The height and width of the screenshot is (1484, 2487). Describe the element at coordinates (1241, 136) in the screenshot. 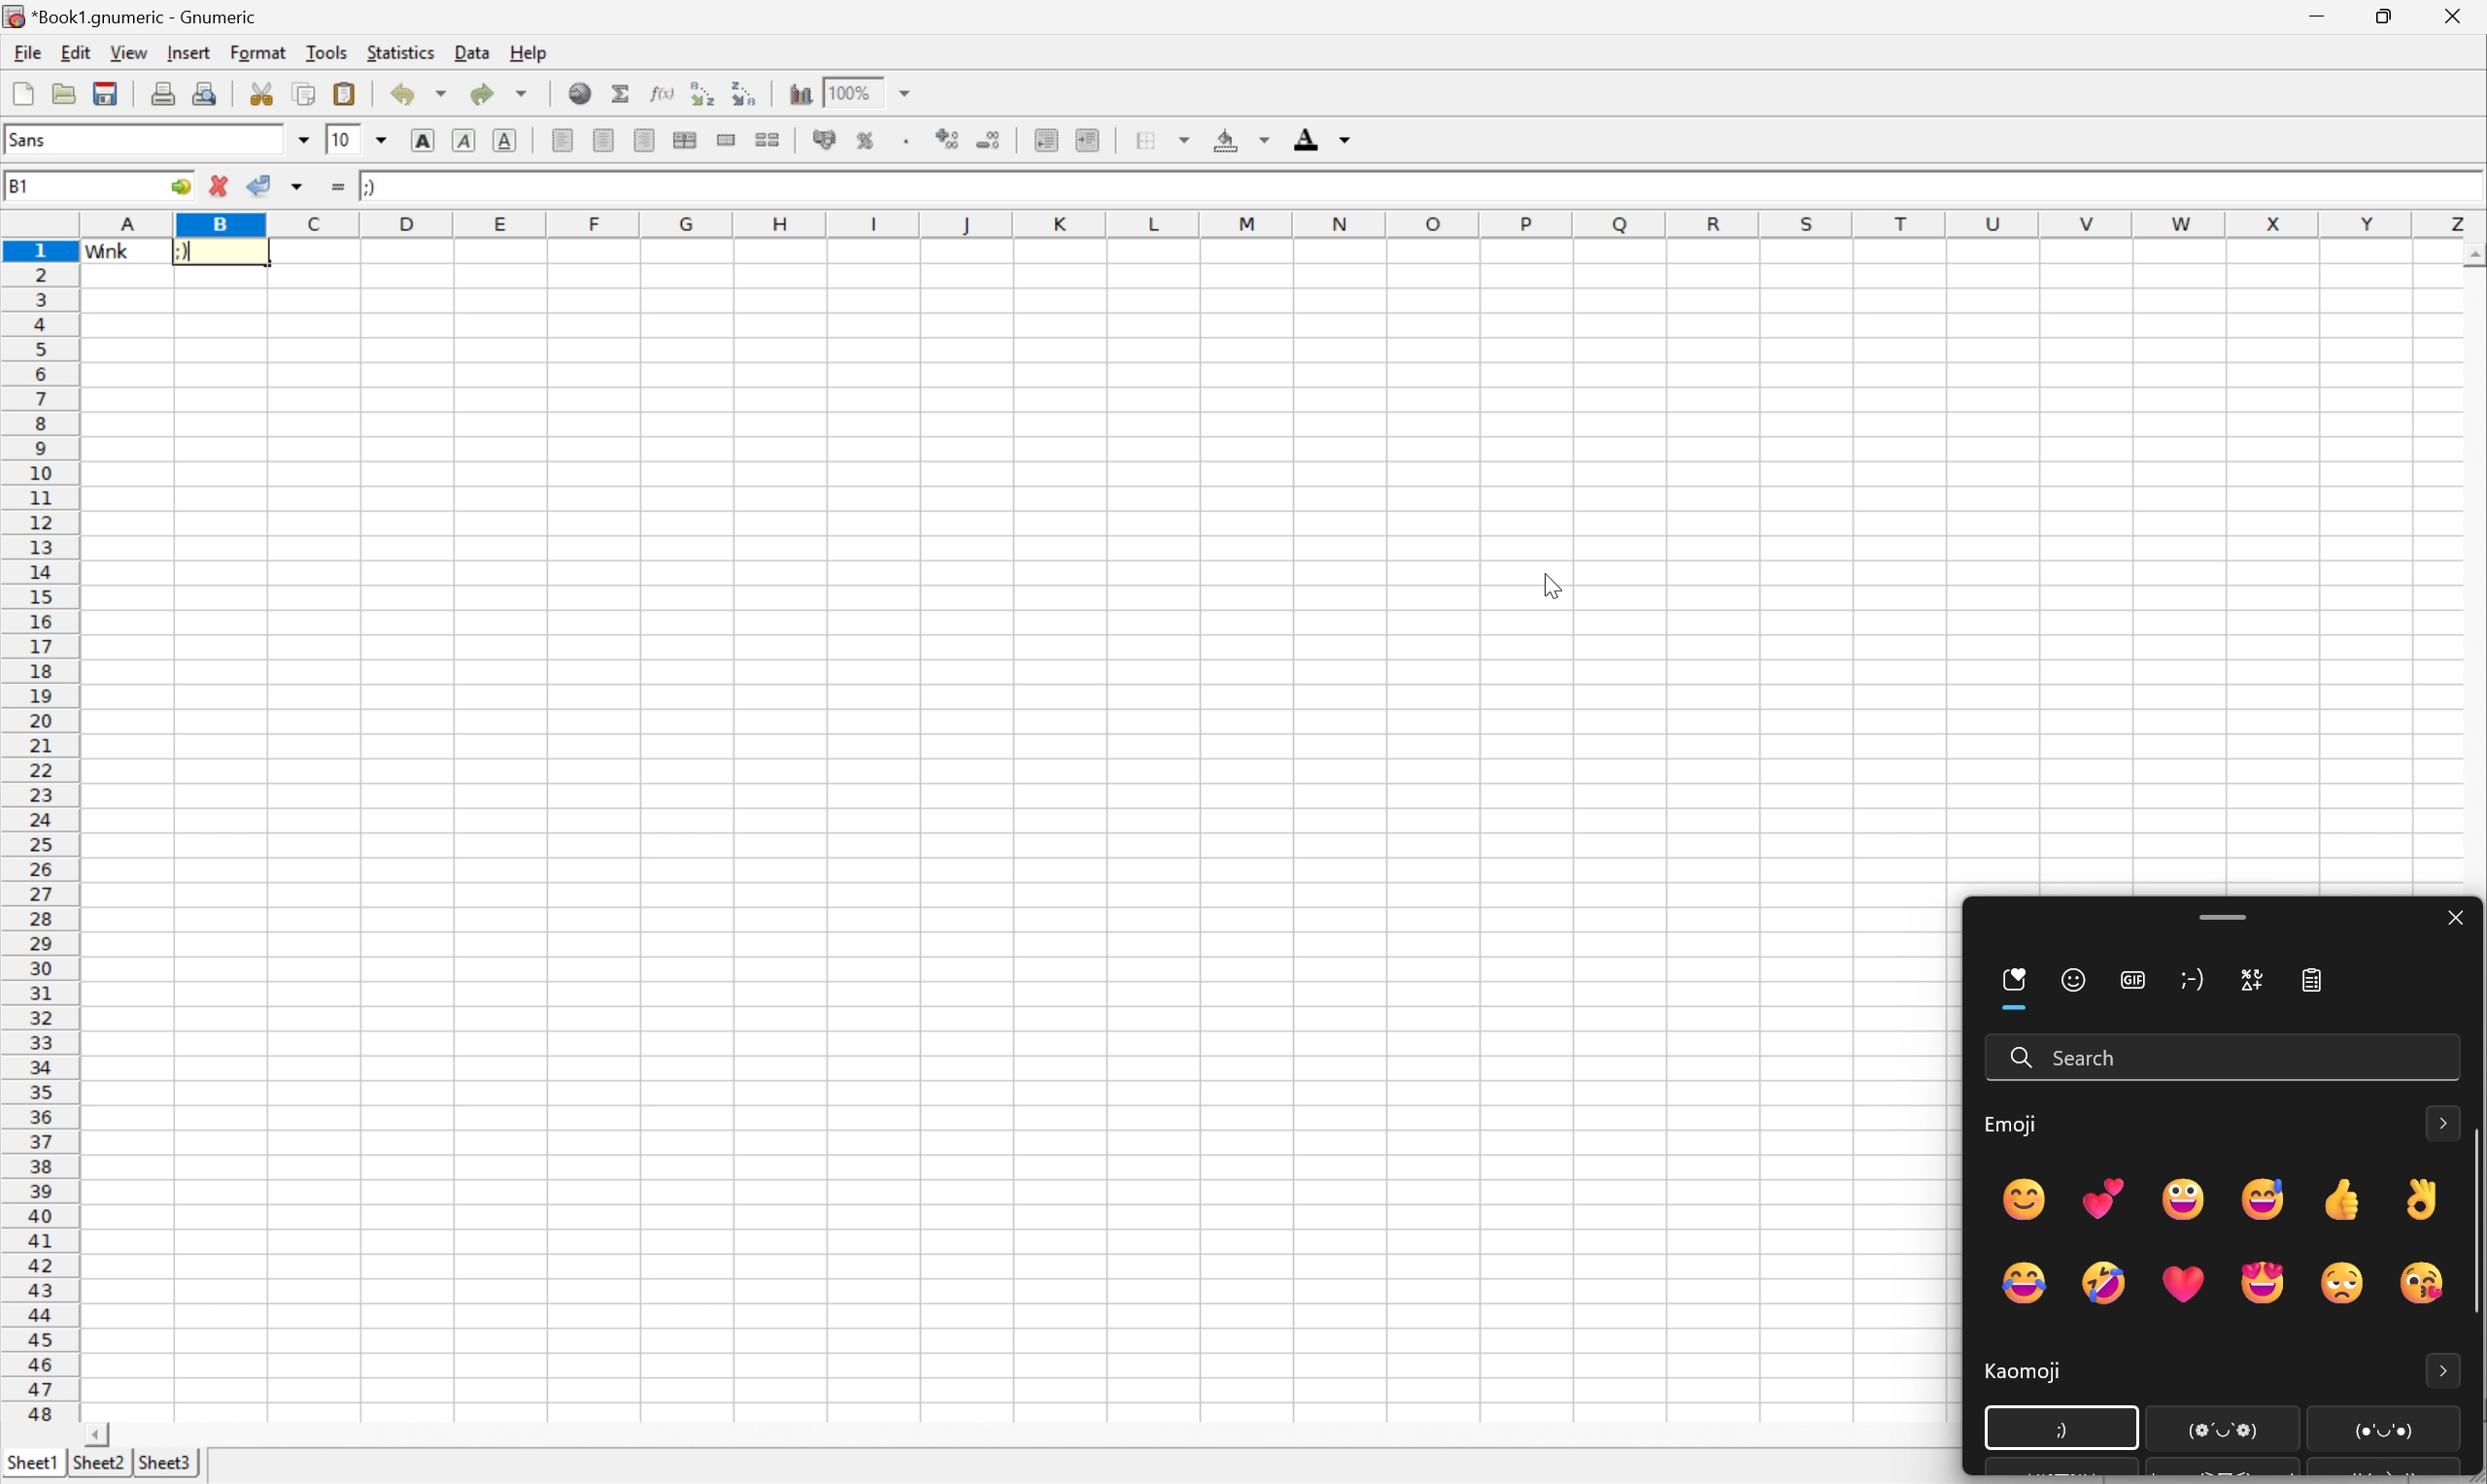

I see `background` at that location.